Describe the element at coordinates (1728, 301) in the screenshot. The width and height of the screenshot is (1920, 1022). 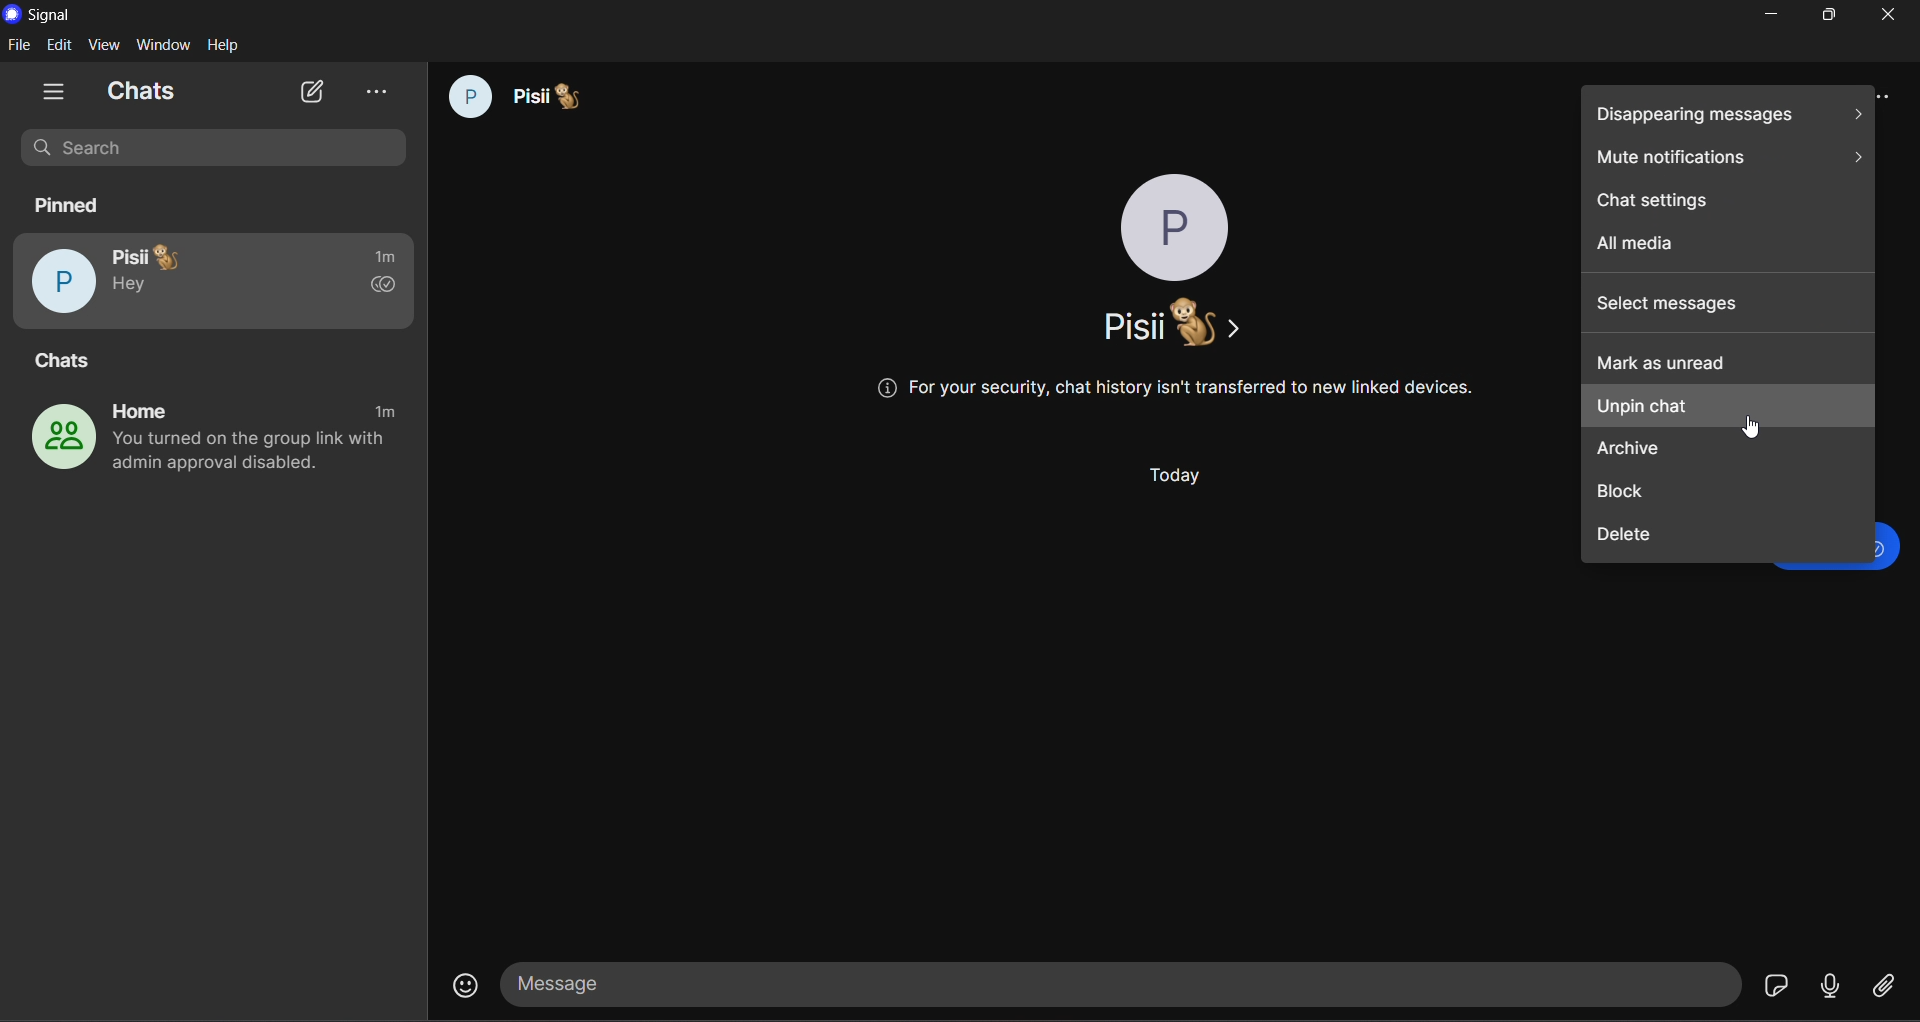
I see `select messages` at that location.